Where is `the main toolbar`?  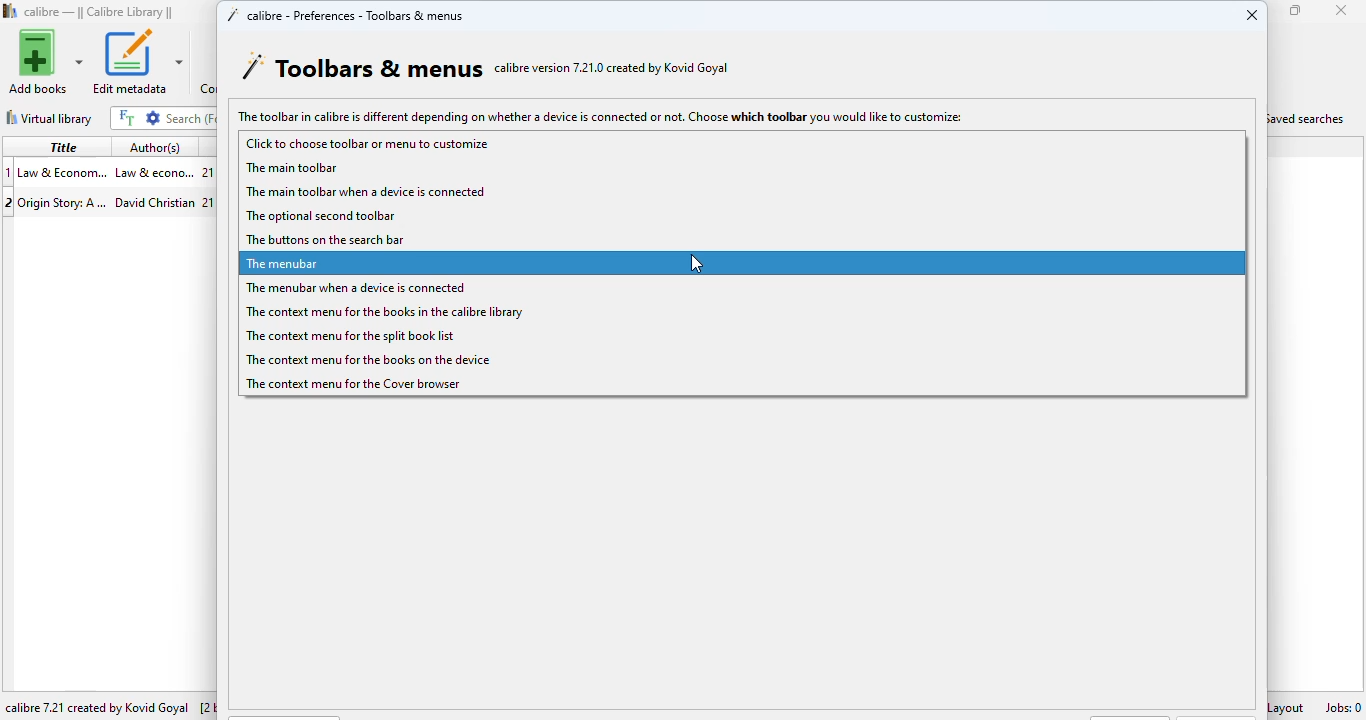 the main toolbar is located at coordinates (294, 168).